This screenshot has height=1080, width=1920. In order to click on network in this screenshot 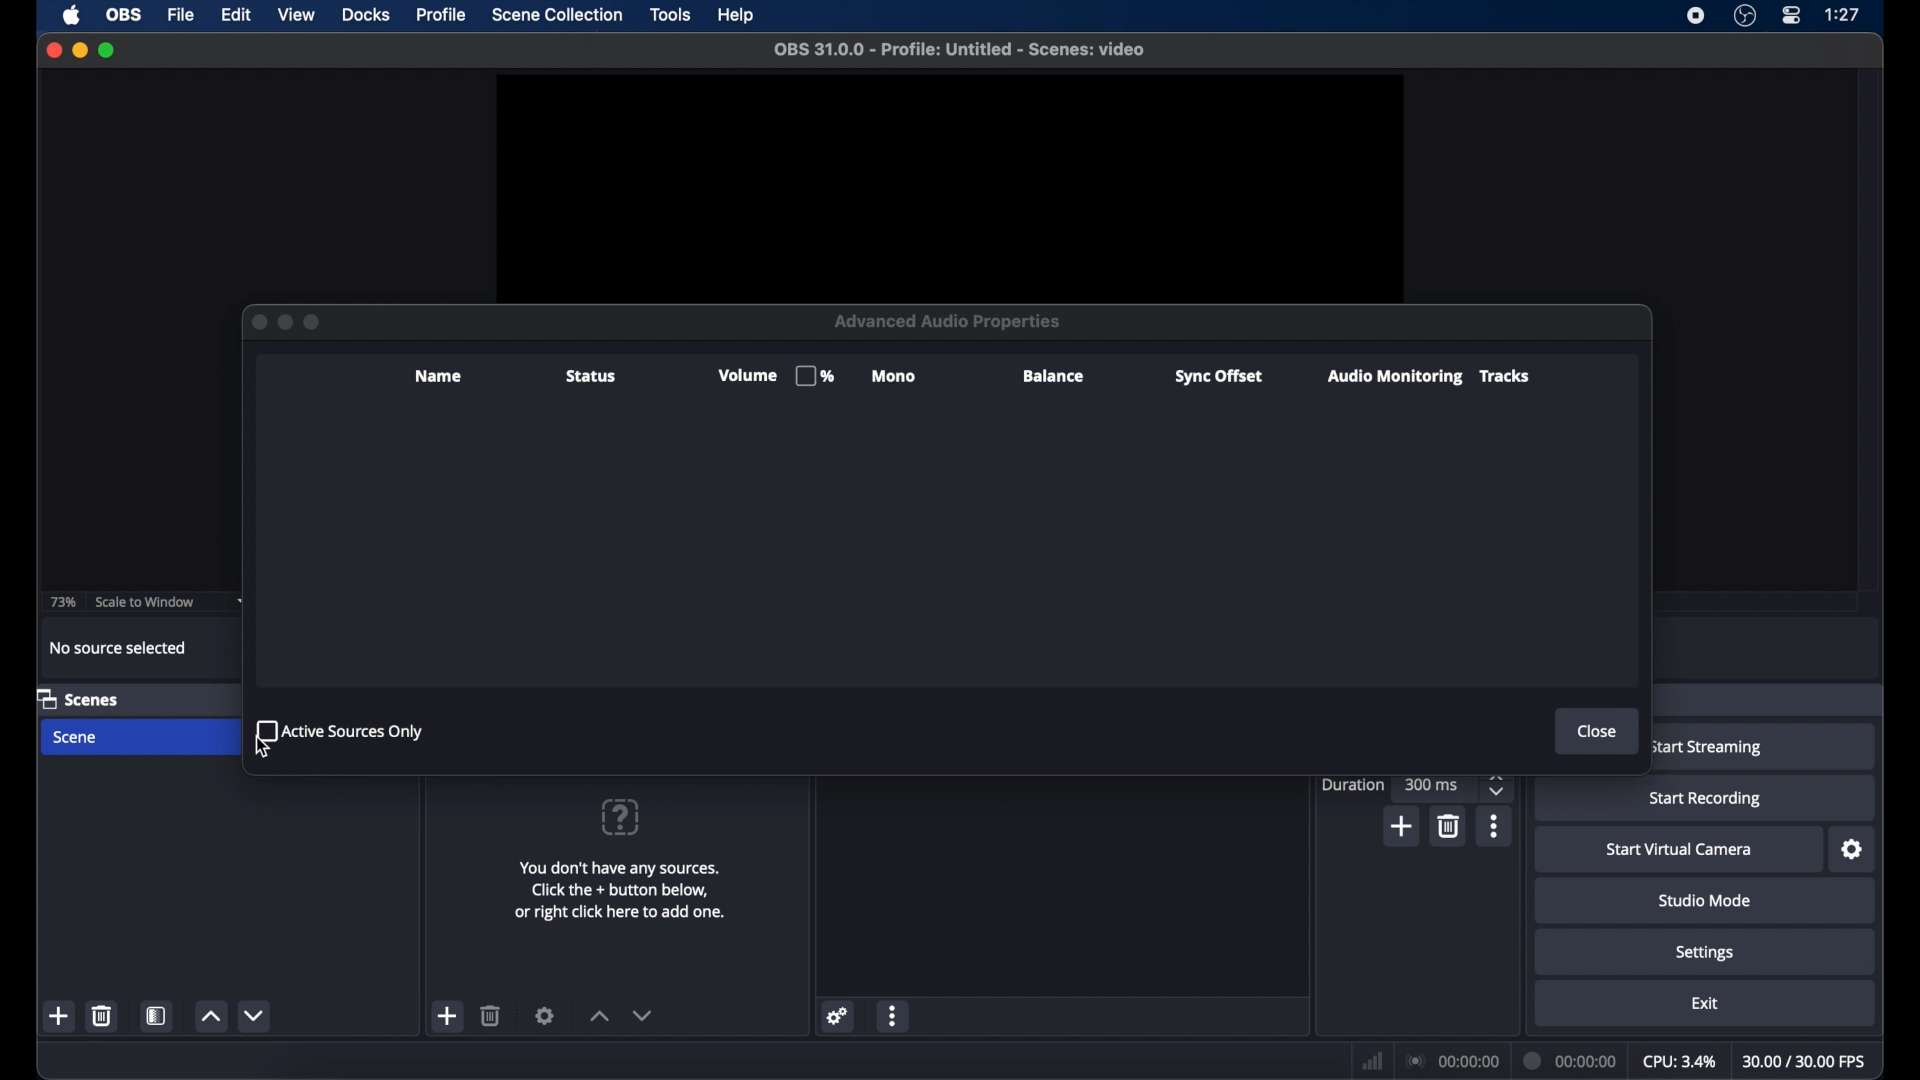, I will do `click(1373, 1059)`.